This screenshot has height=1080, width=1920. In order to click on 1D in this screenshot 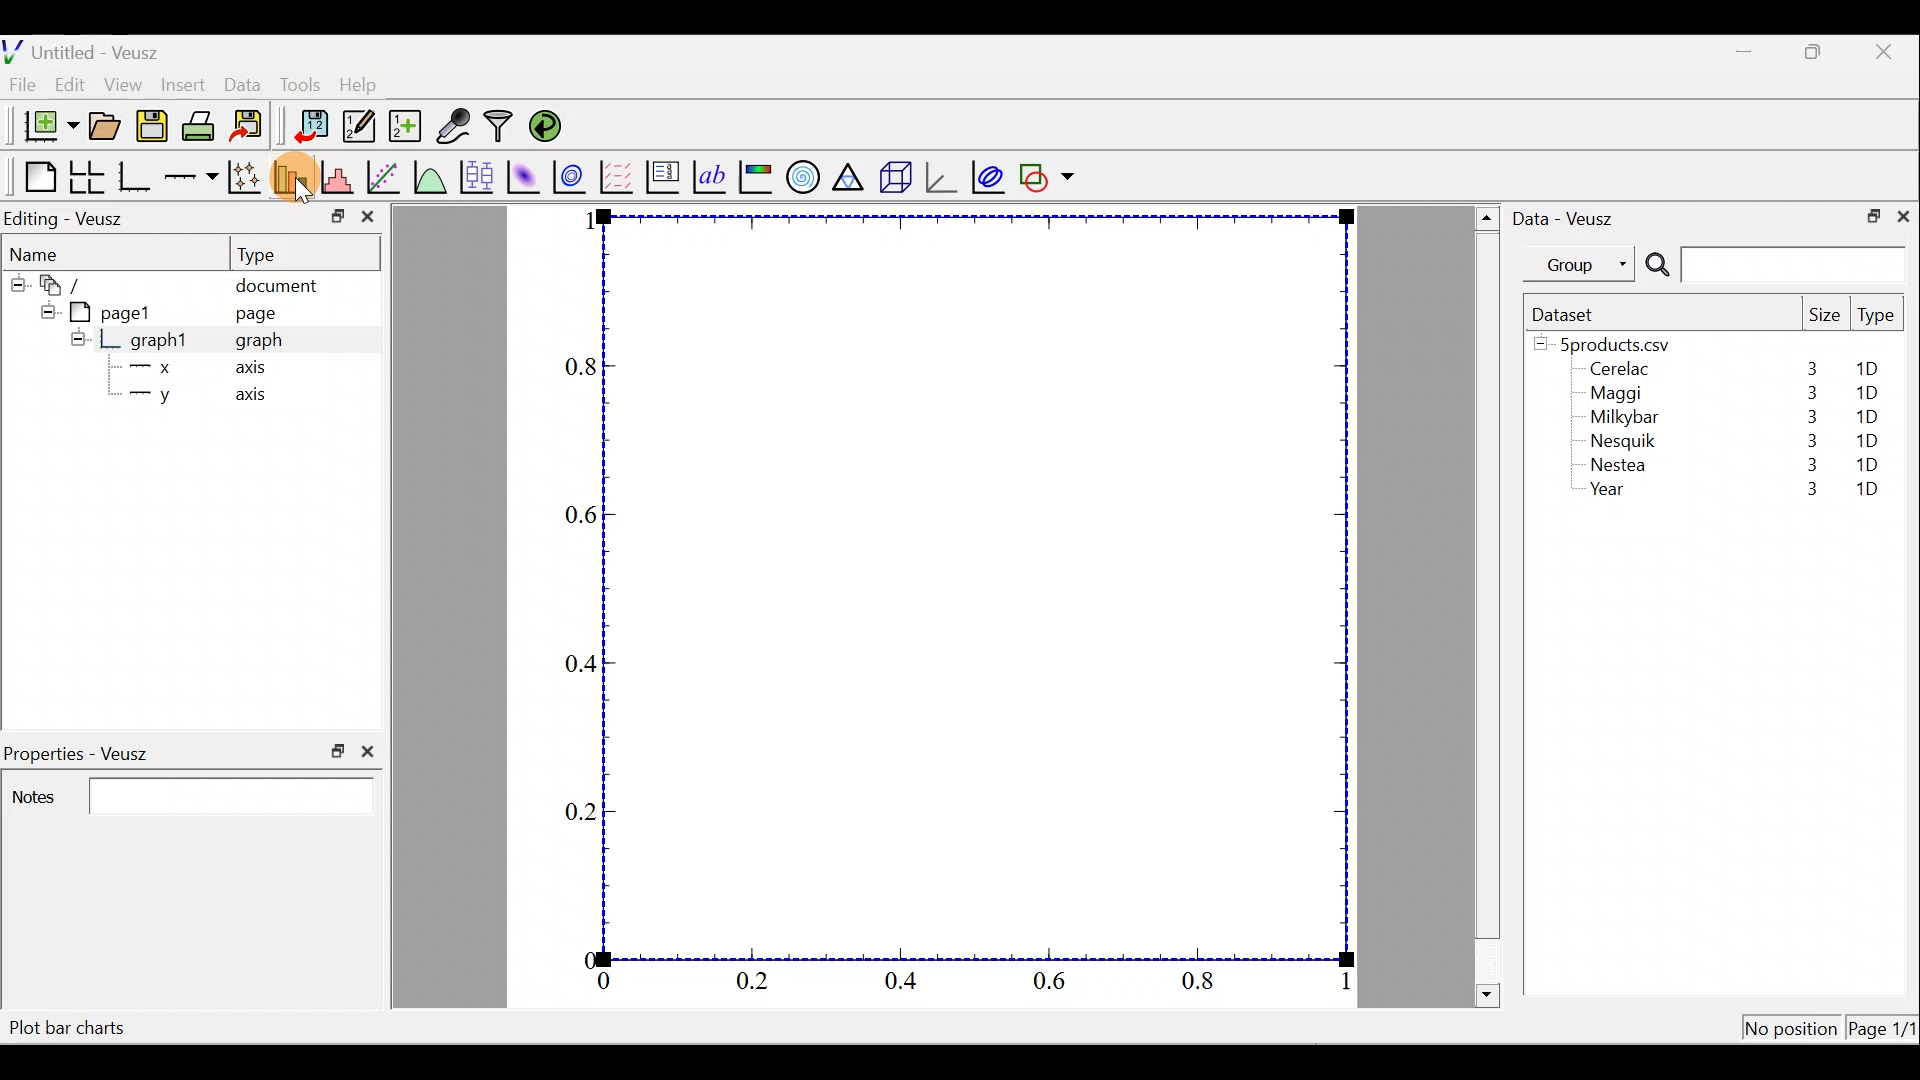, I will do `click(1867, 464)`.